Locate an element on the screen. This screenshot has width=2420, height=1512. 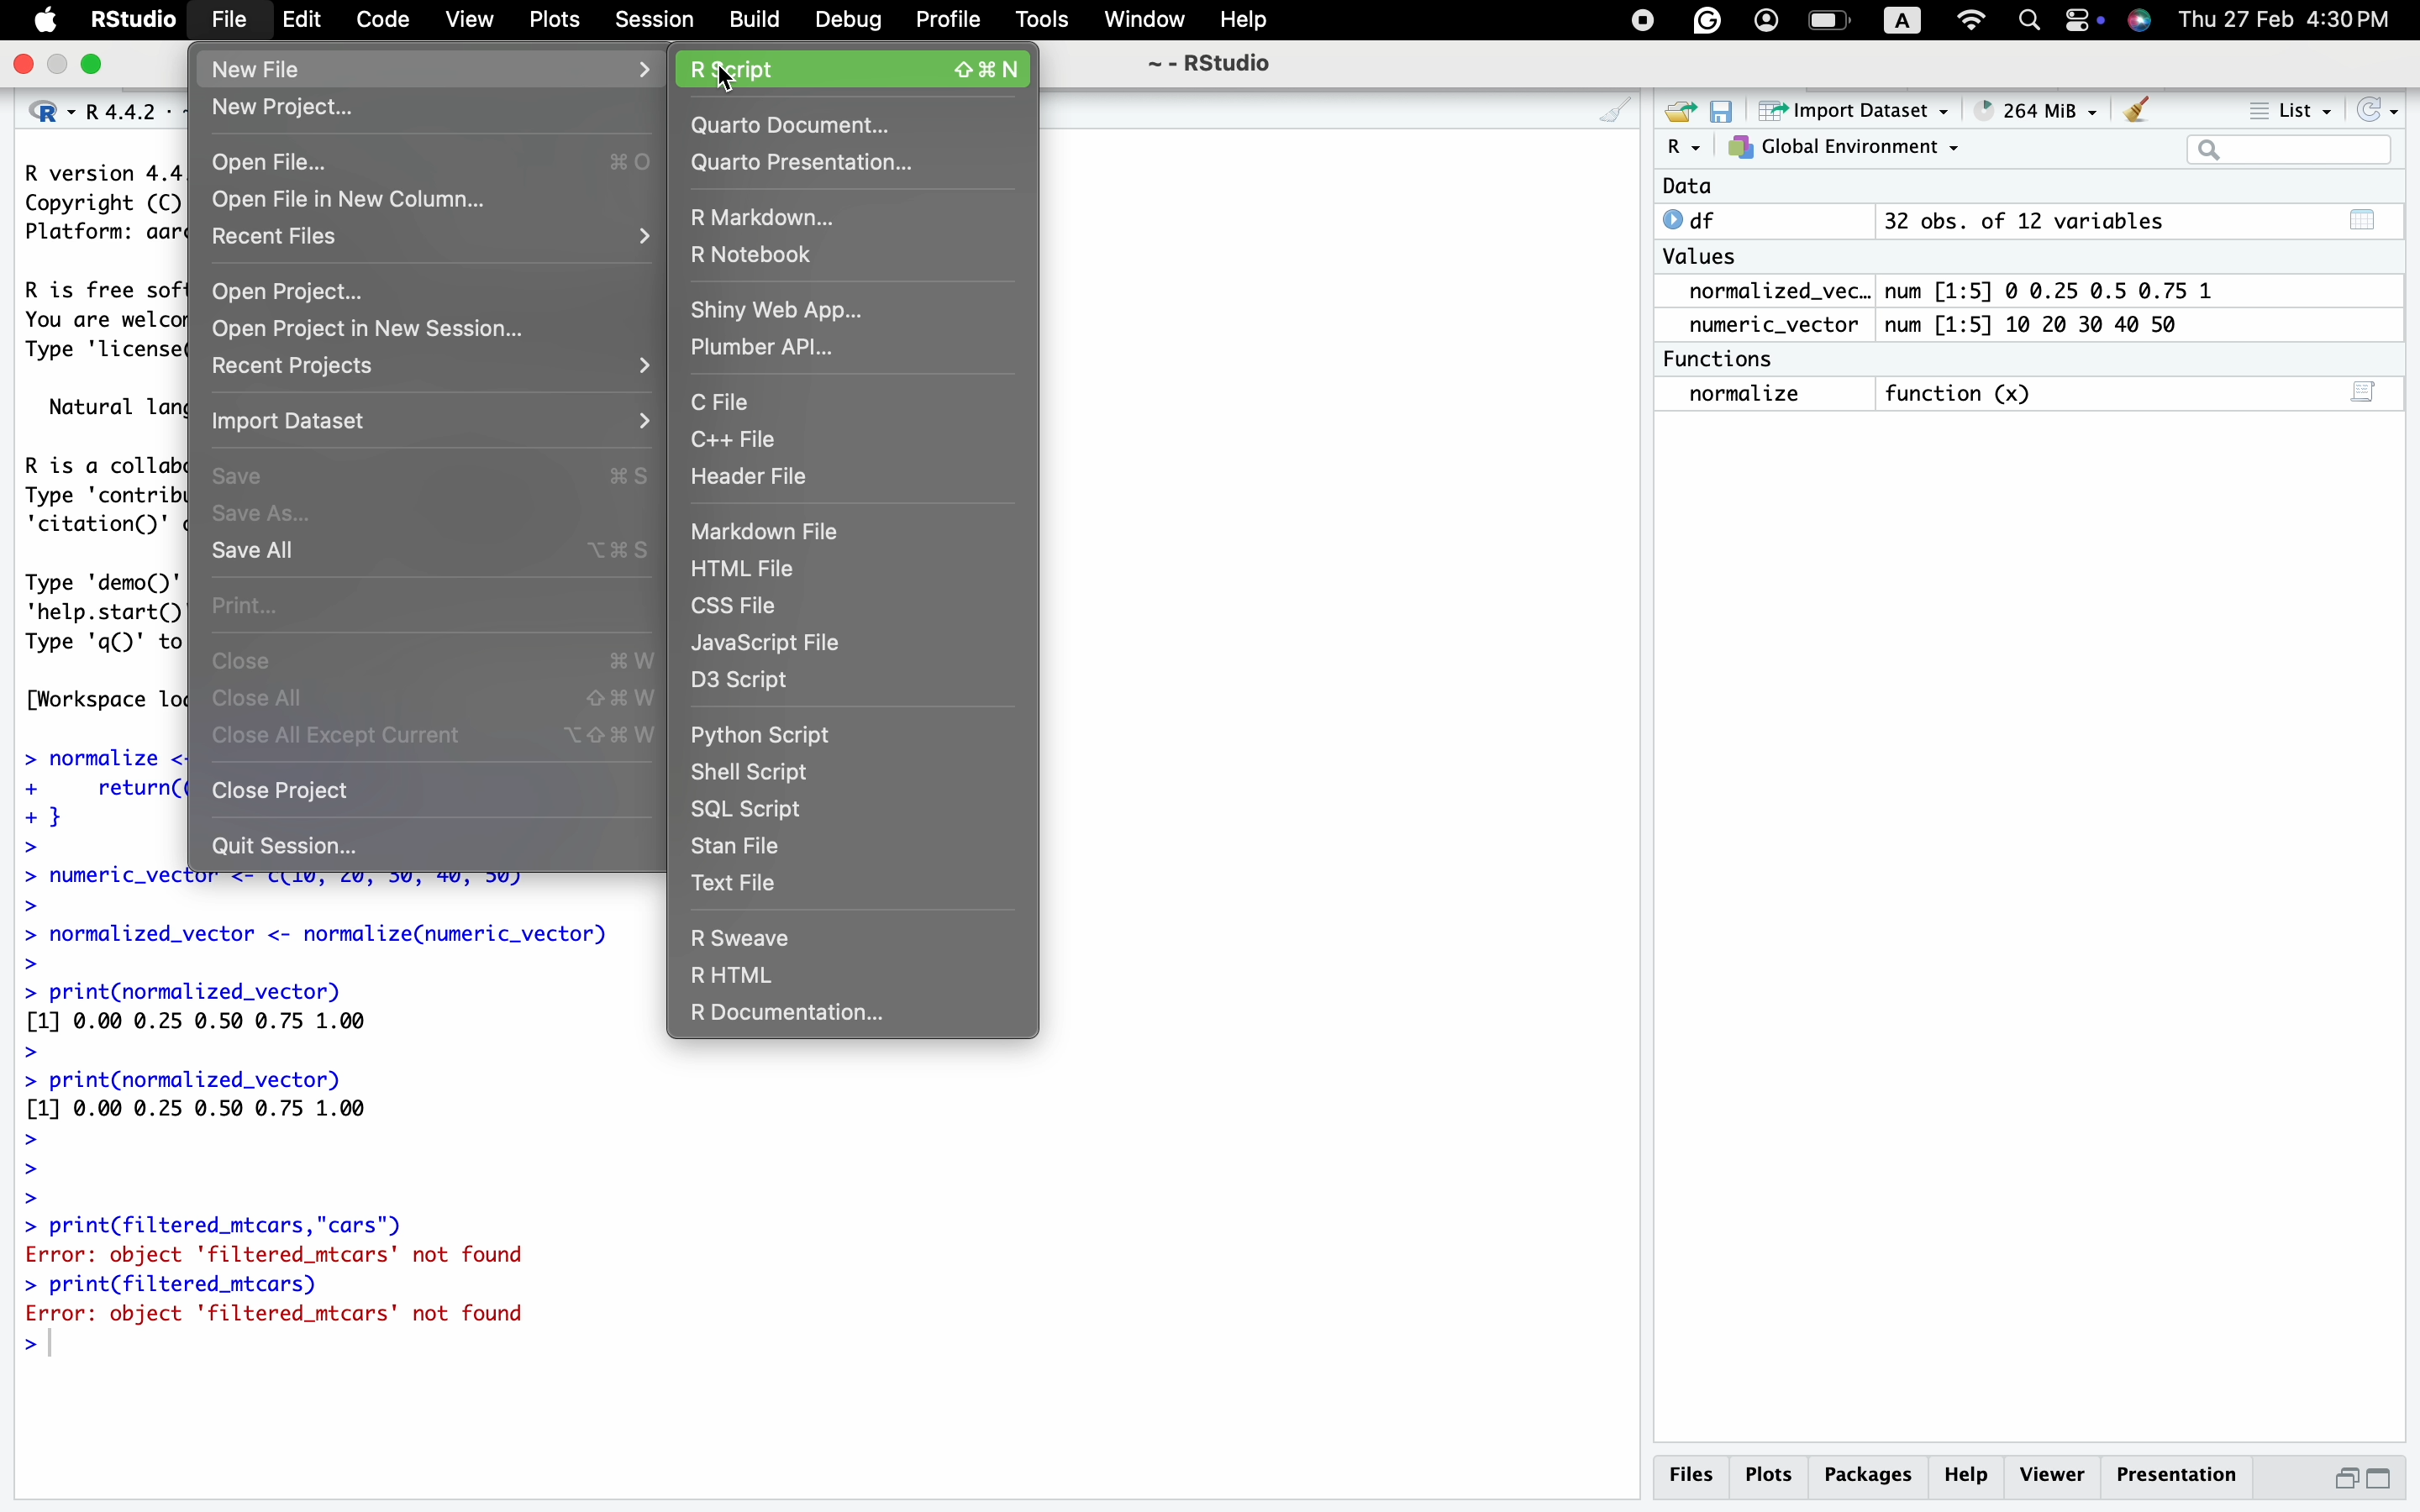
build is located at coordinates (754, 19).